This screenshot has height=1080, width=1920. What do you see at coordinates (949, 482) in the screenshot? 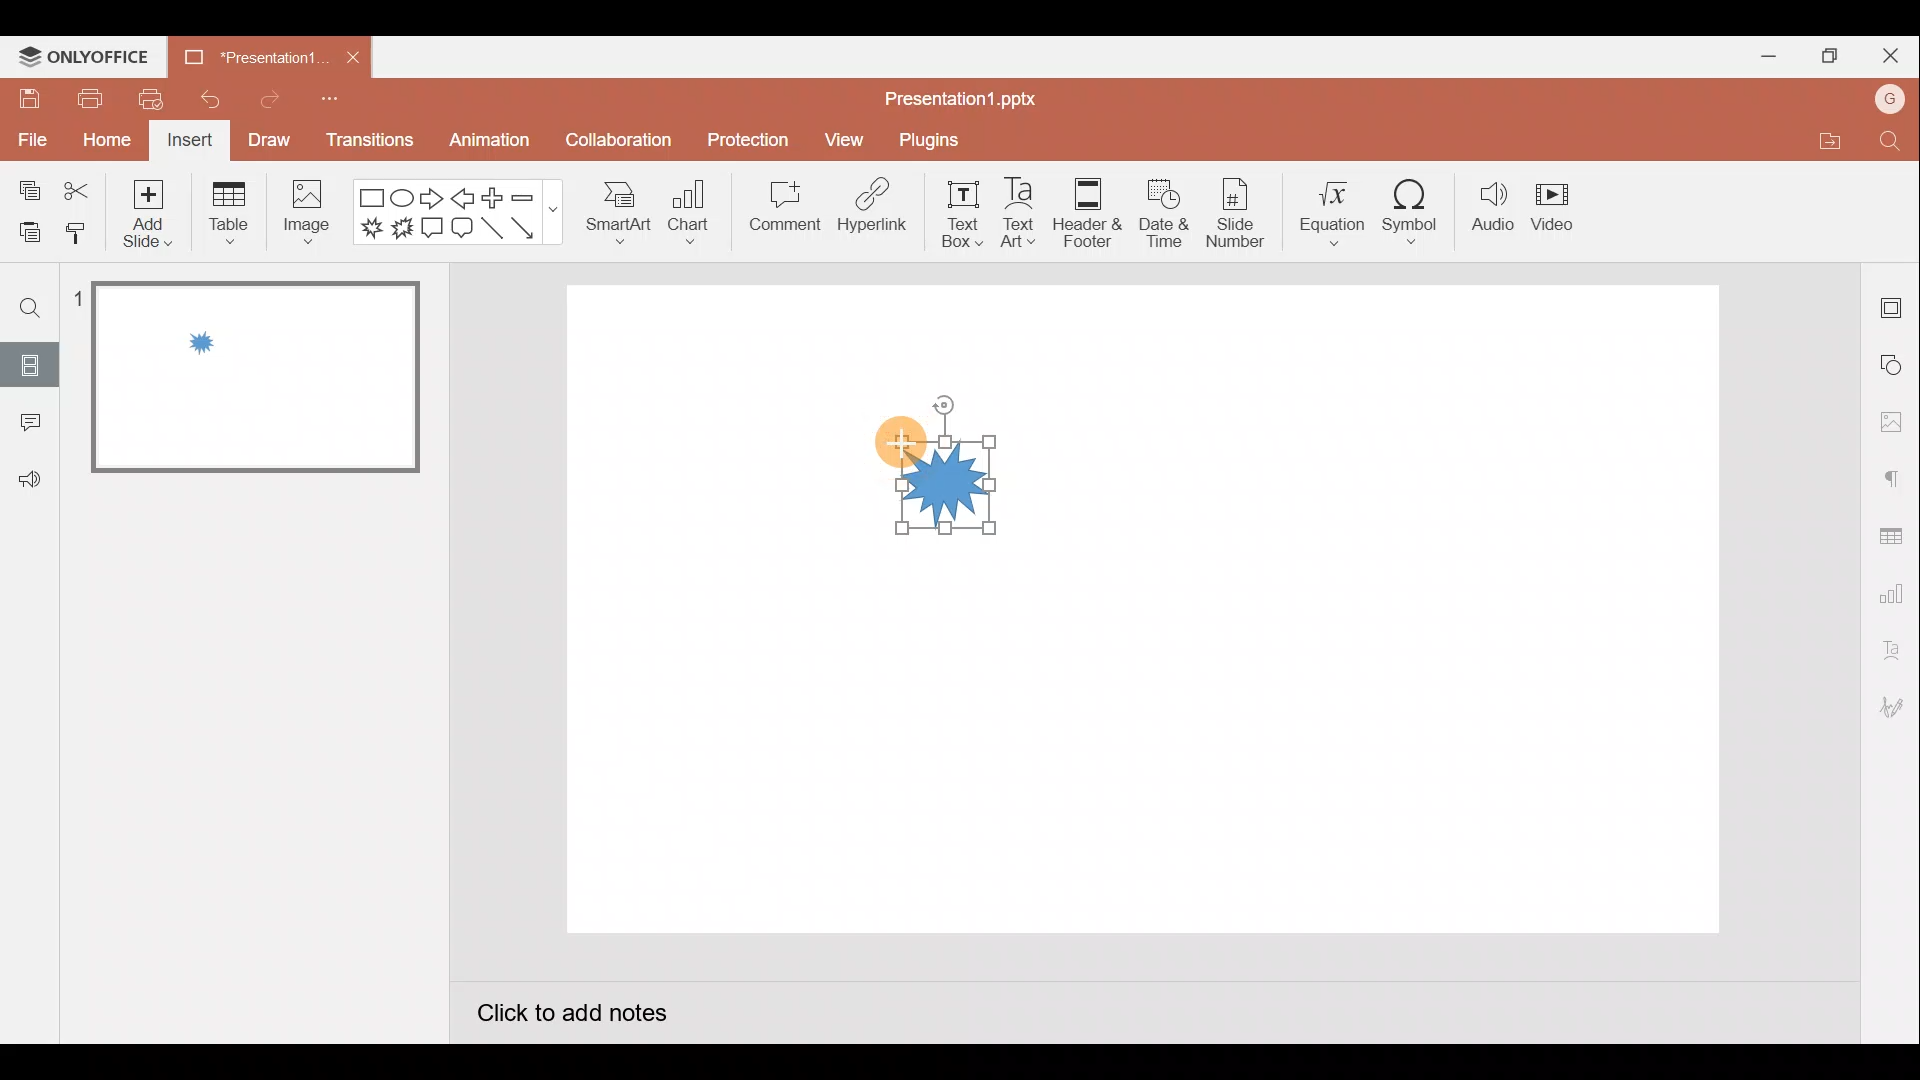
I see `Explosion Shape 1` at bounding box center [949, 482].